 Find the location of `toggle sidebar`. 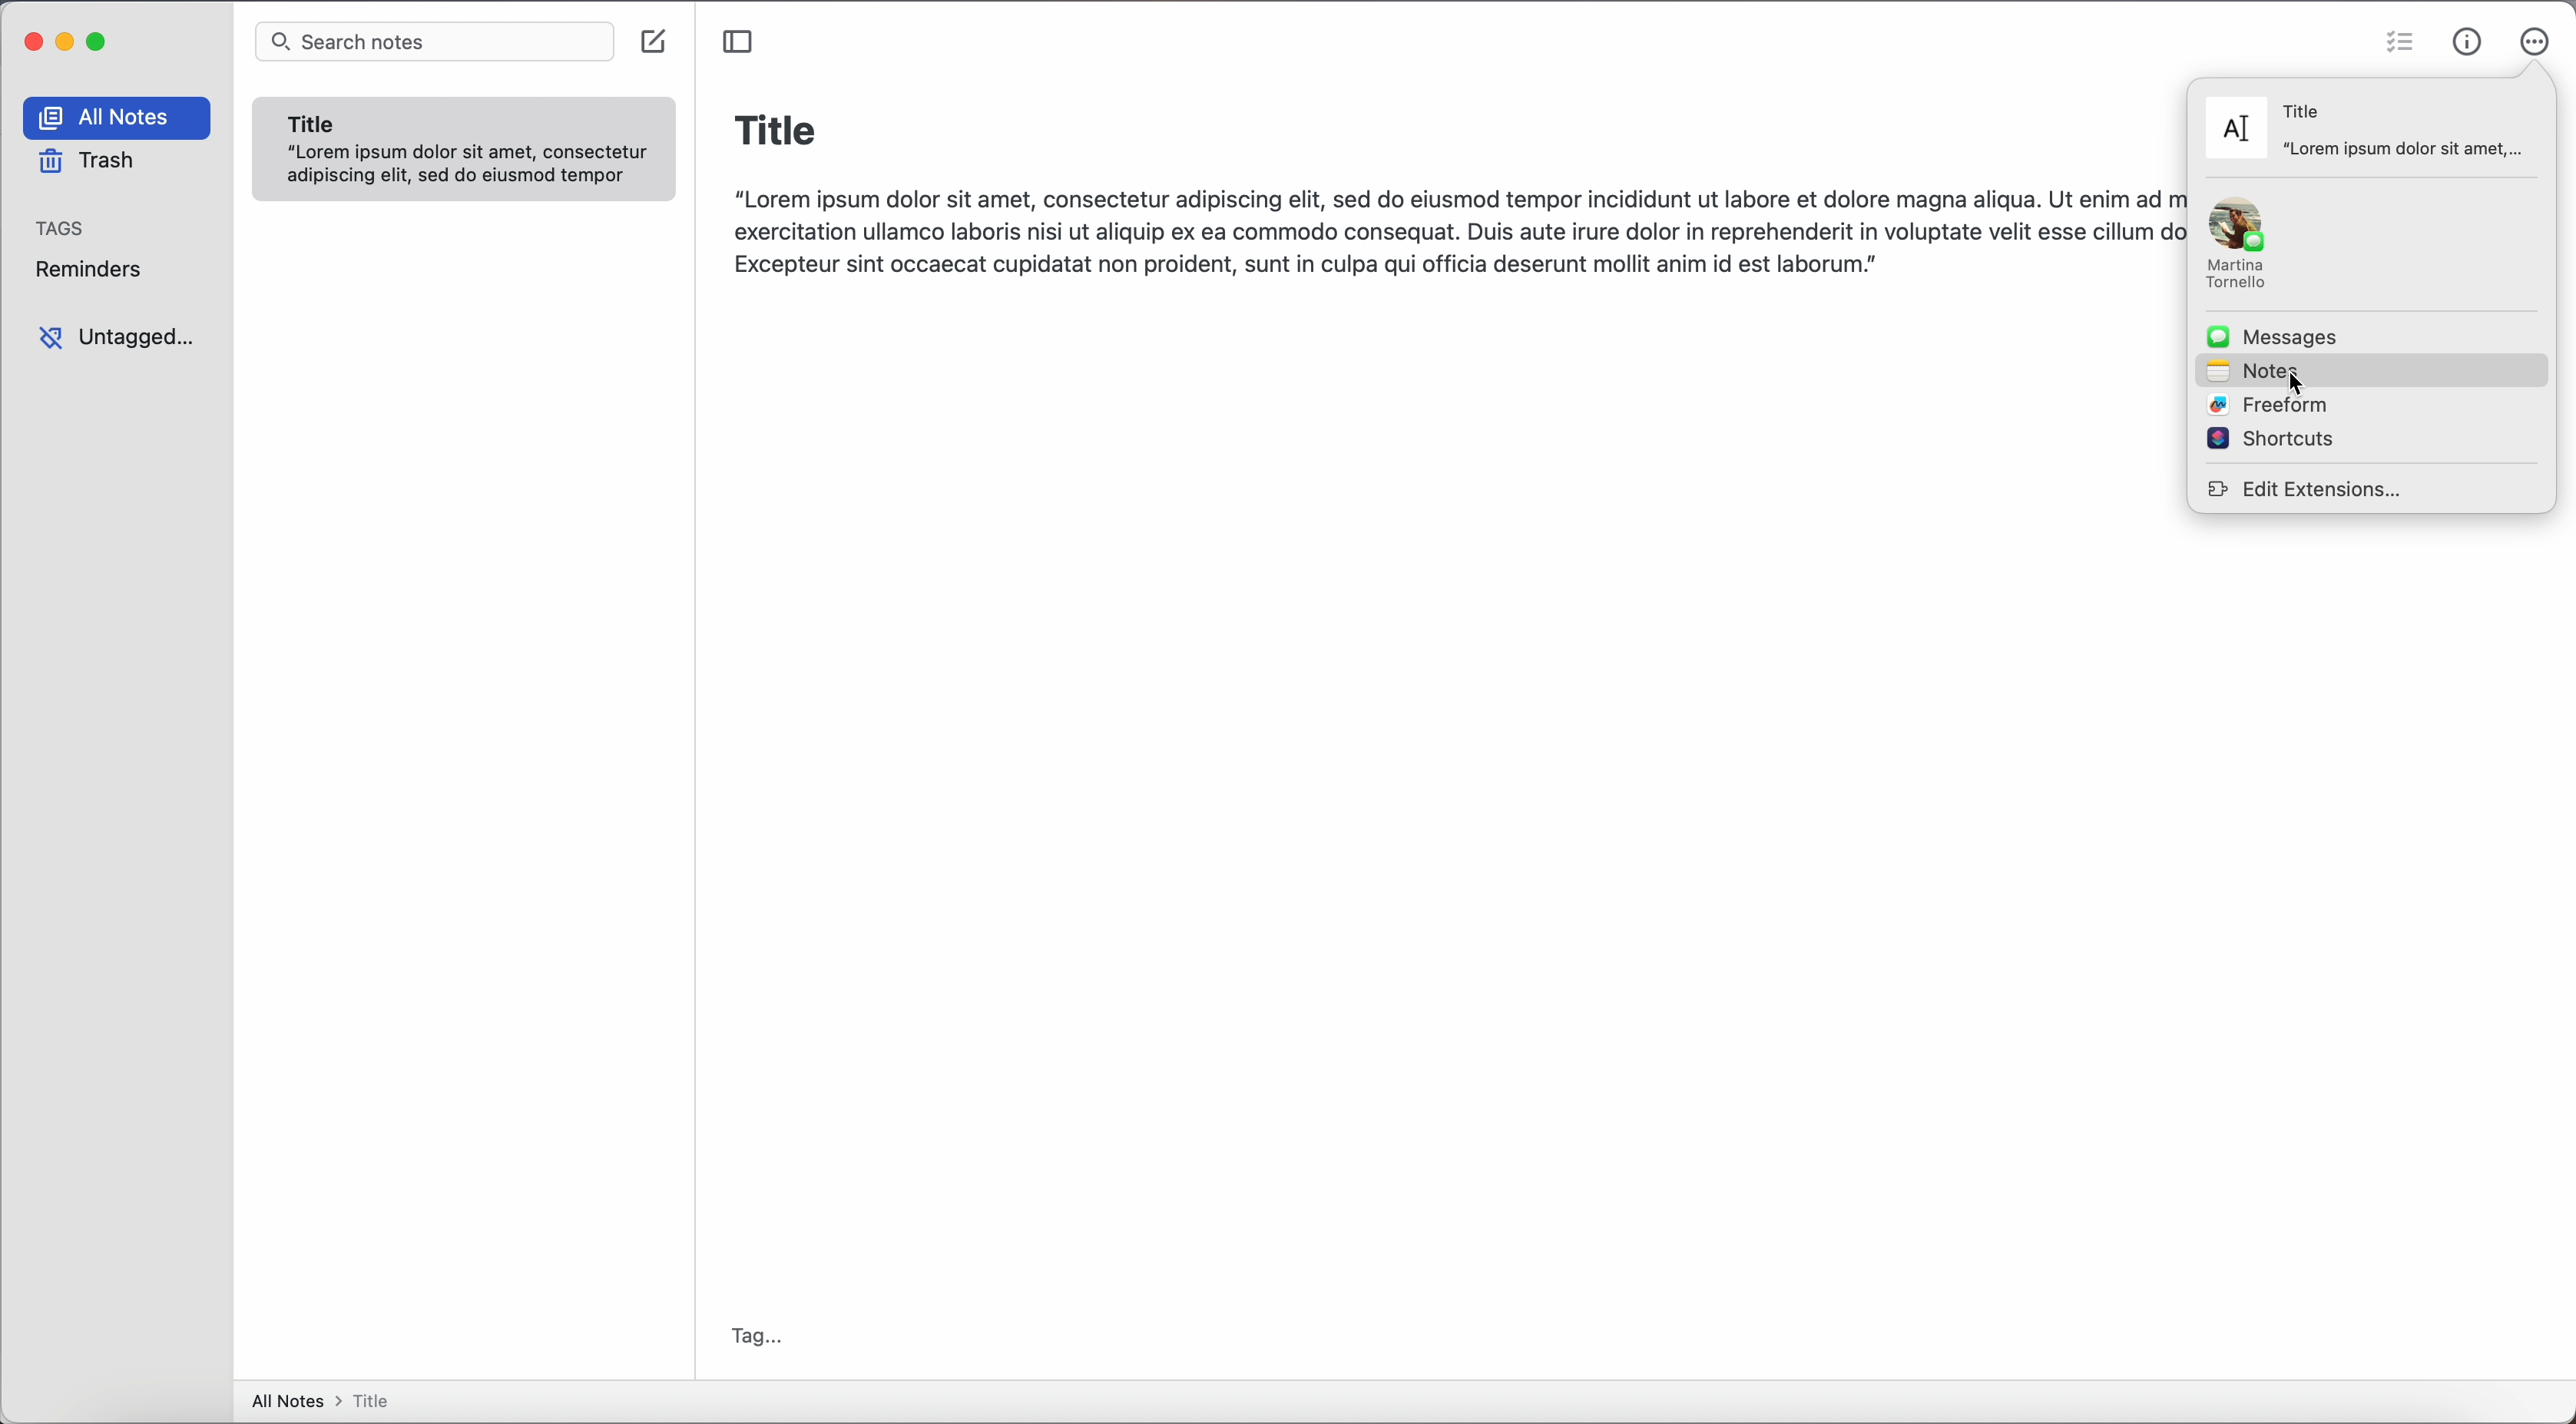

toggle sidebar is located at coordinates (737, 41).